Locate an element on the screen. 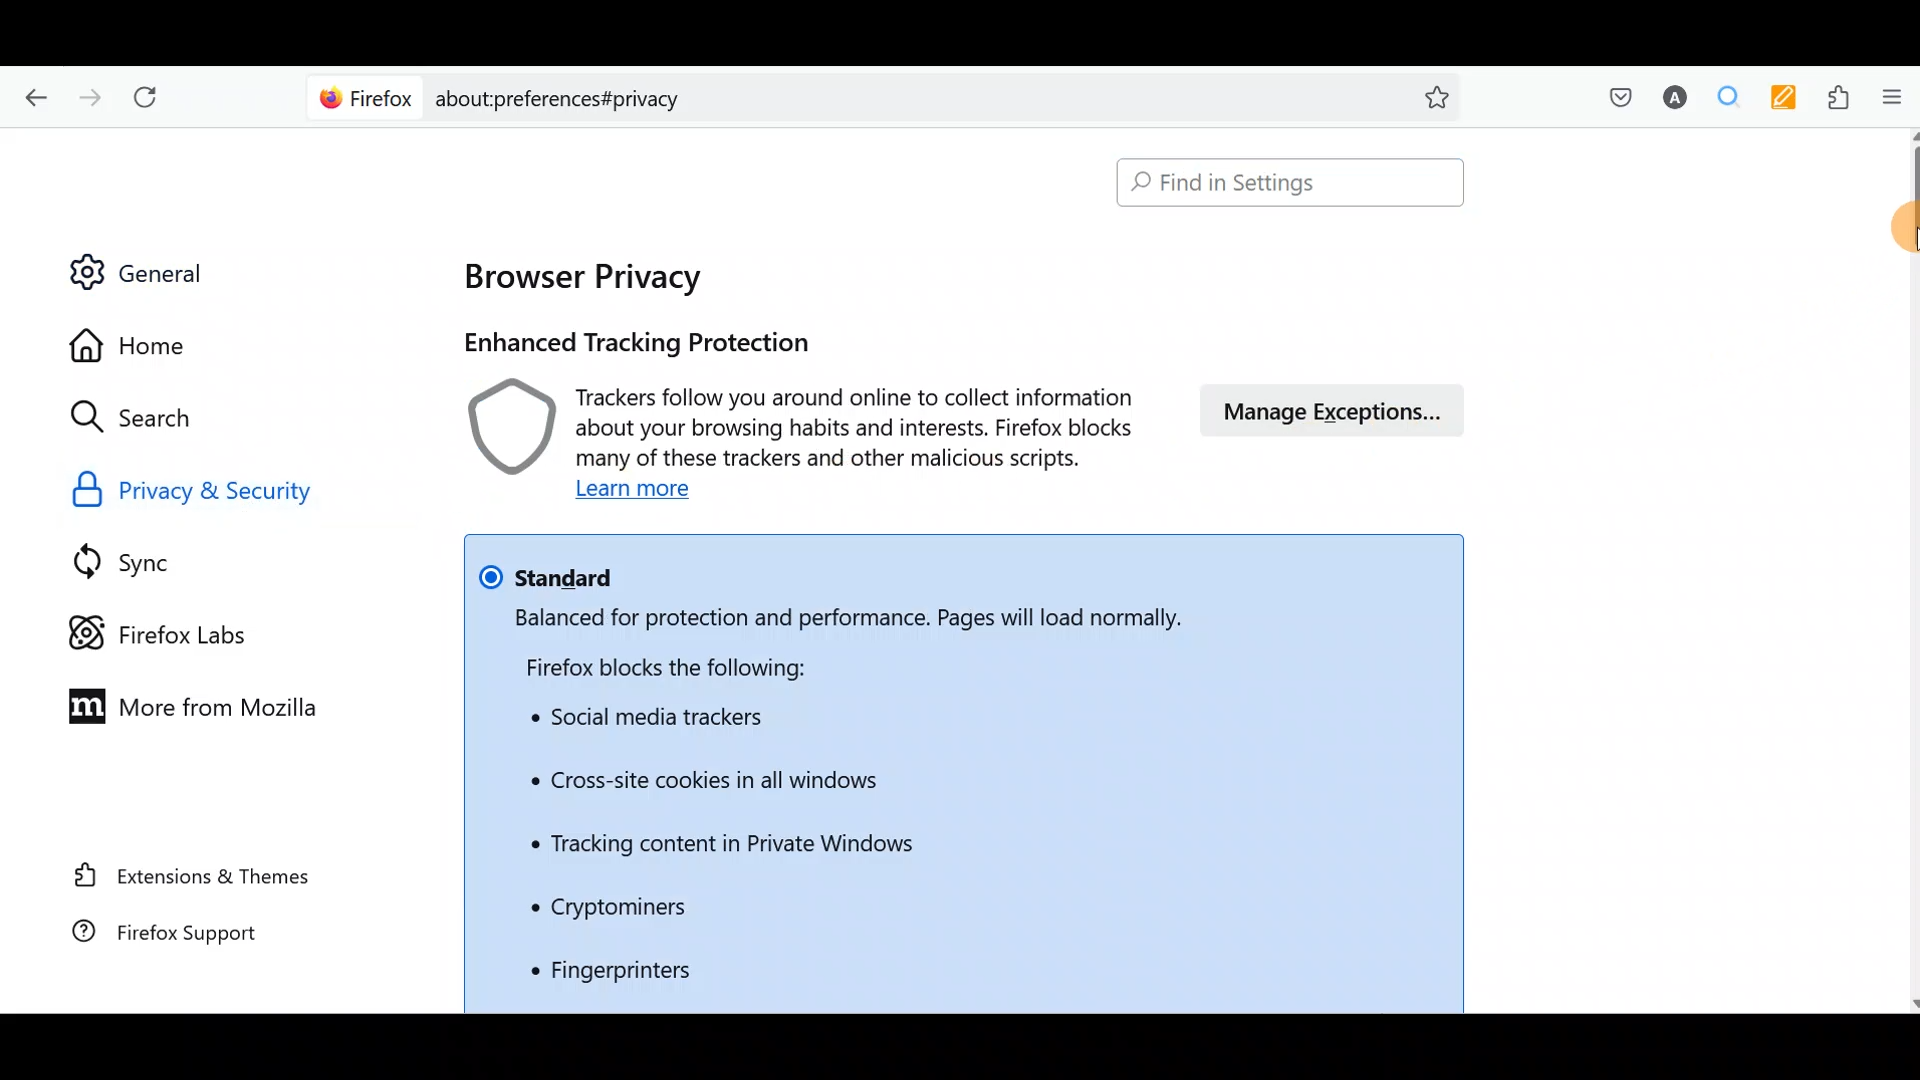  Search icon is located at coordinates (152, 418).